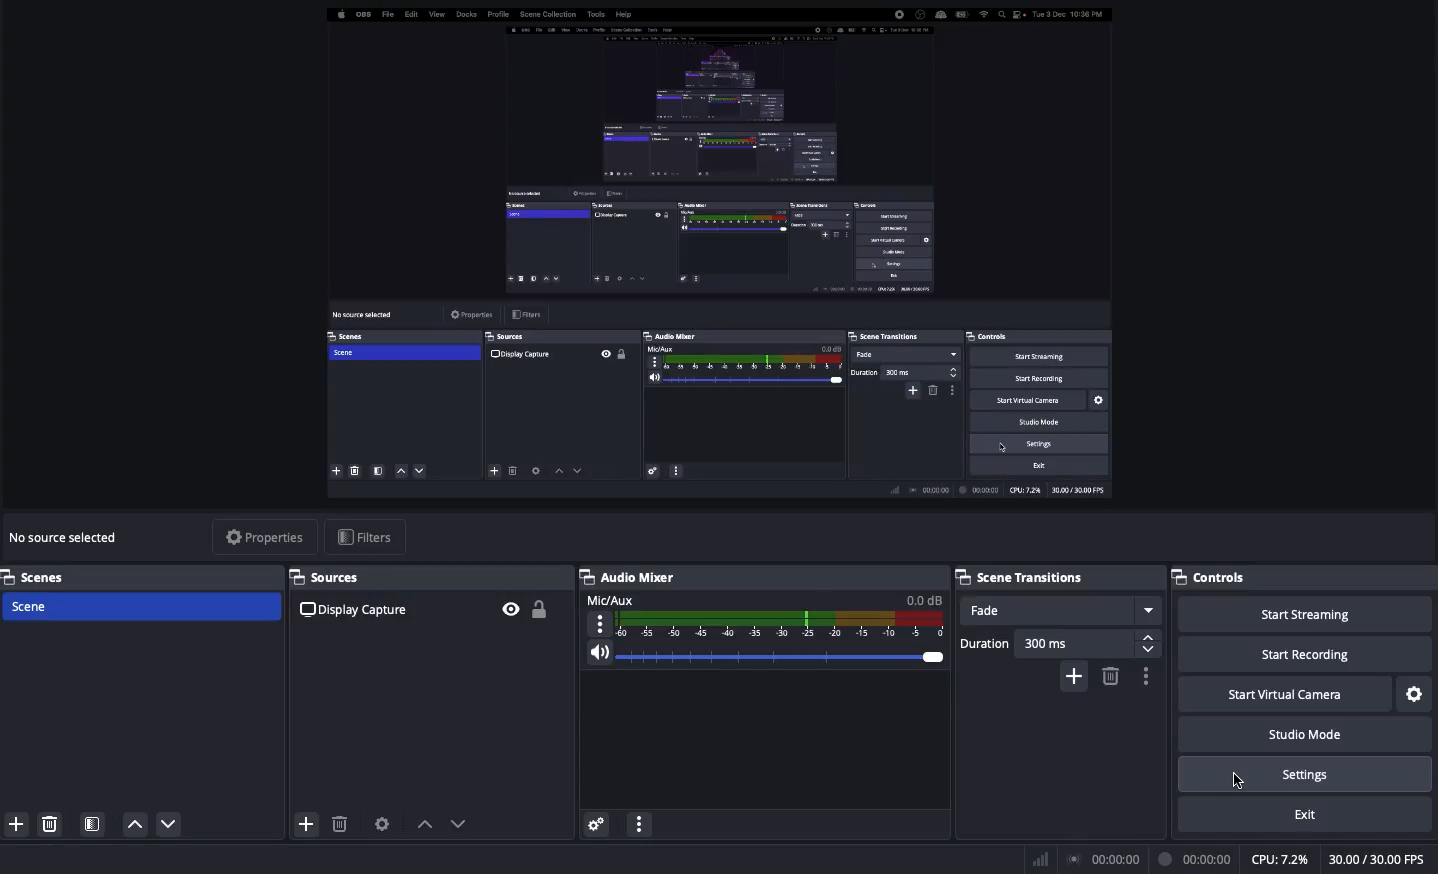 The height and width of the screenshot is (874, 1438). What do you see at coordinates (66, 541) in the screenshot?
I see `No source selected` at bounding box center [66, 541].